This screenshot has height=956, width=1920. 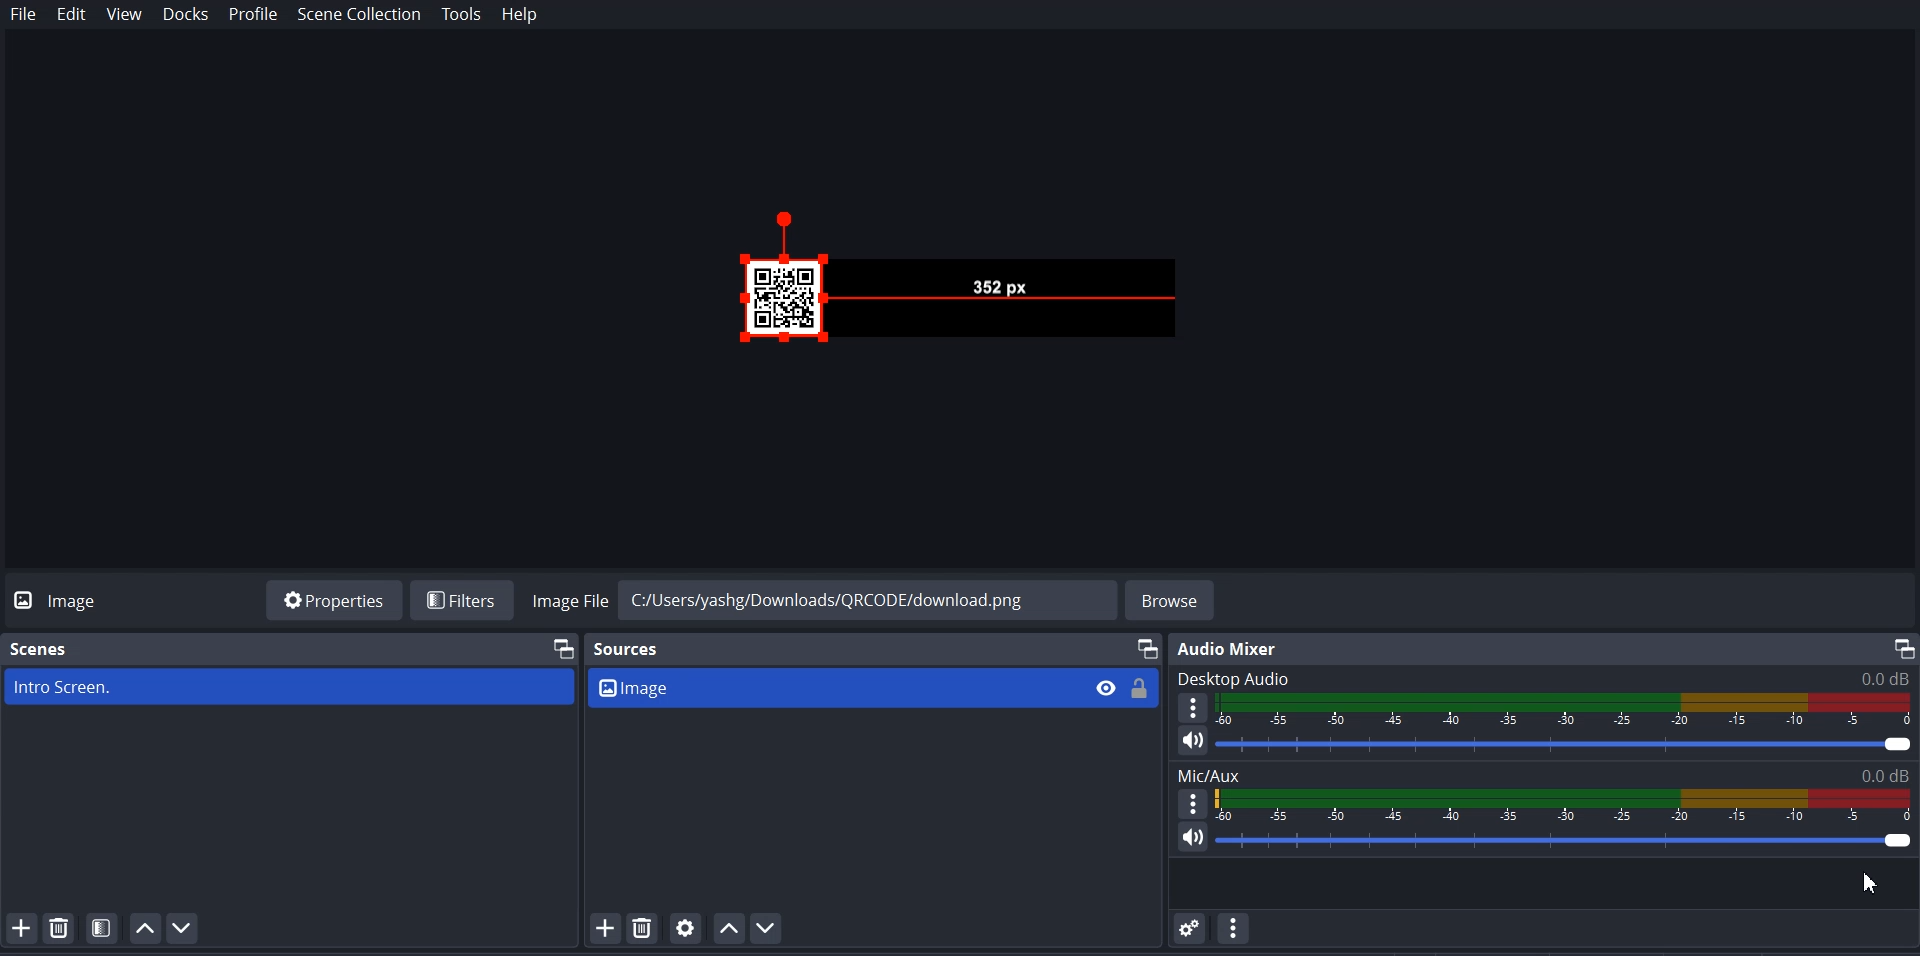 I want to click on Text, so click(x=1544, y=678).